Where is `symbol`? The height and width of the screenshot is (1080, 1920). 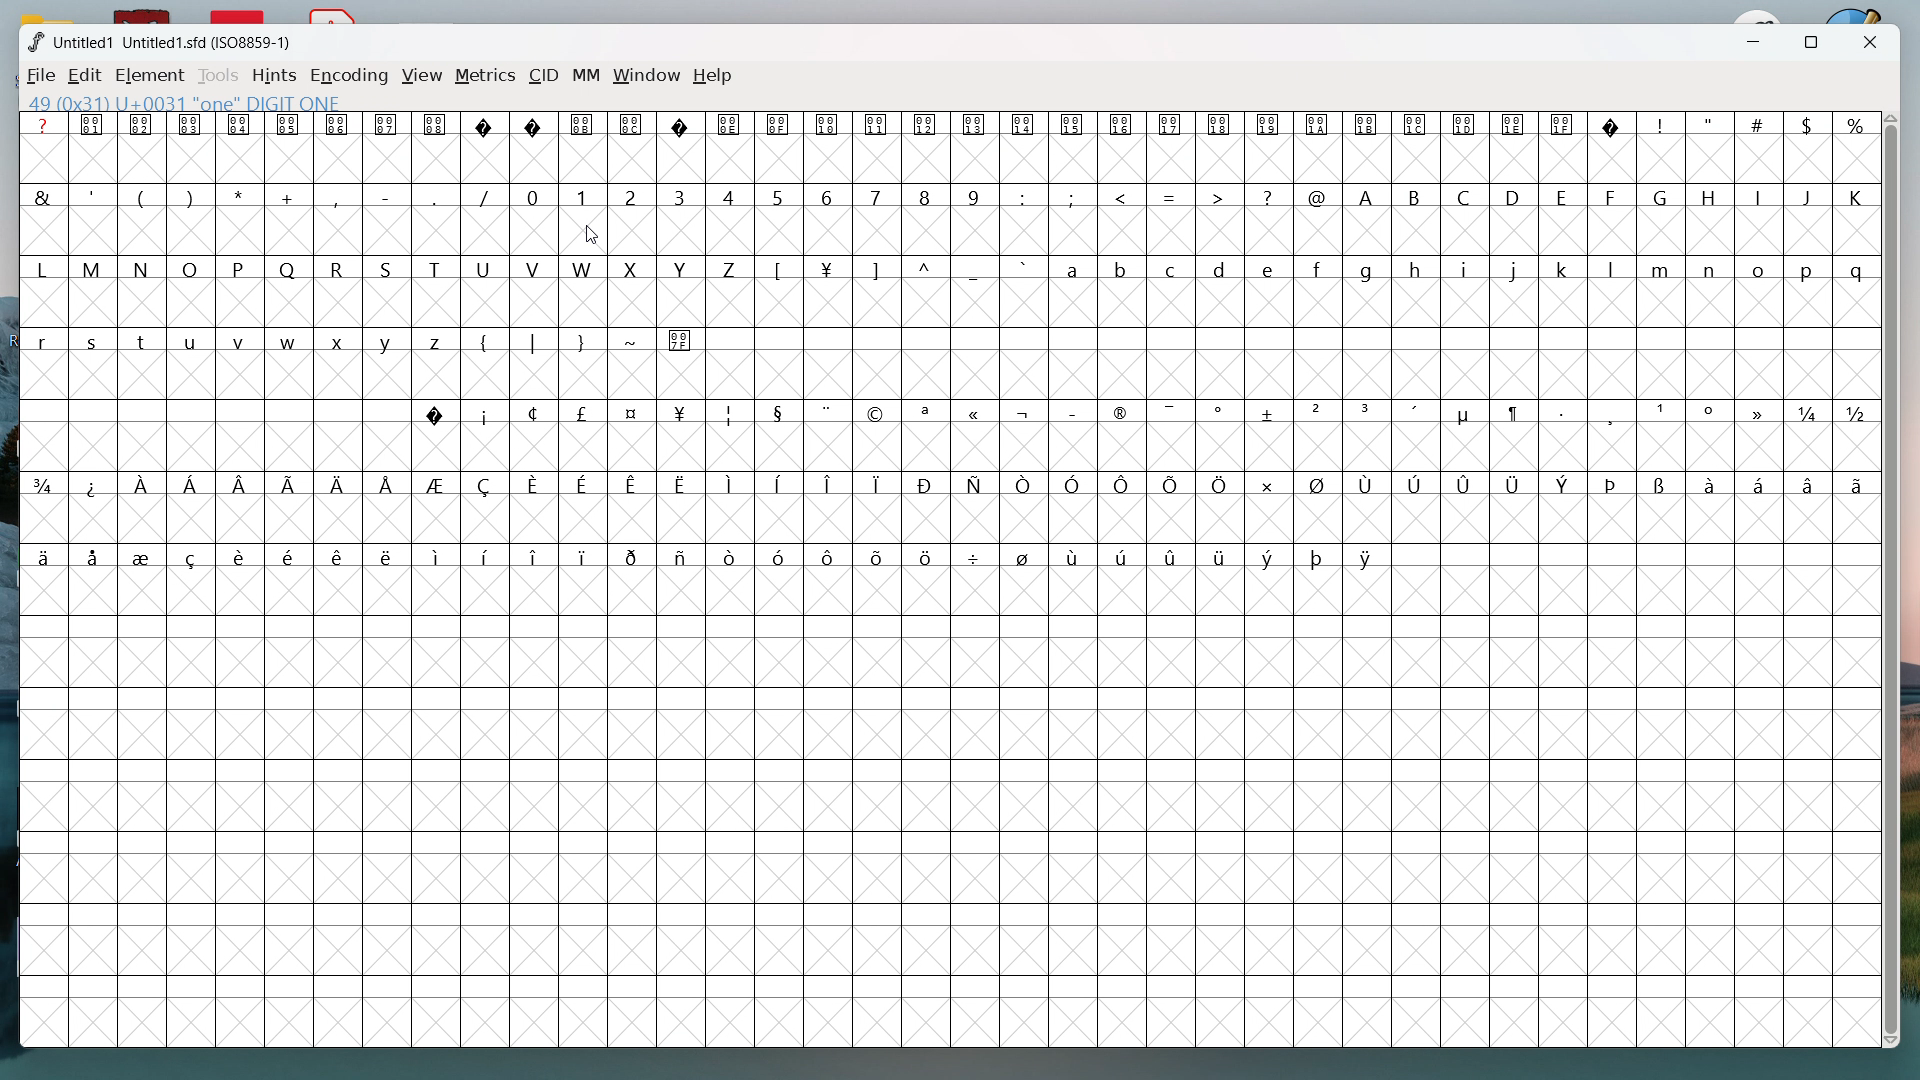 symbol is located at coordinates (94, 124).